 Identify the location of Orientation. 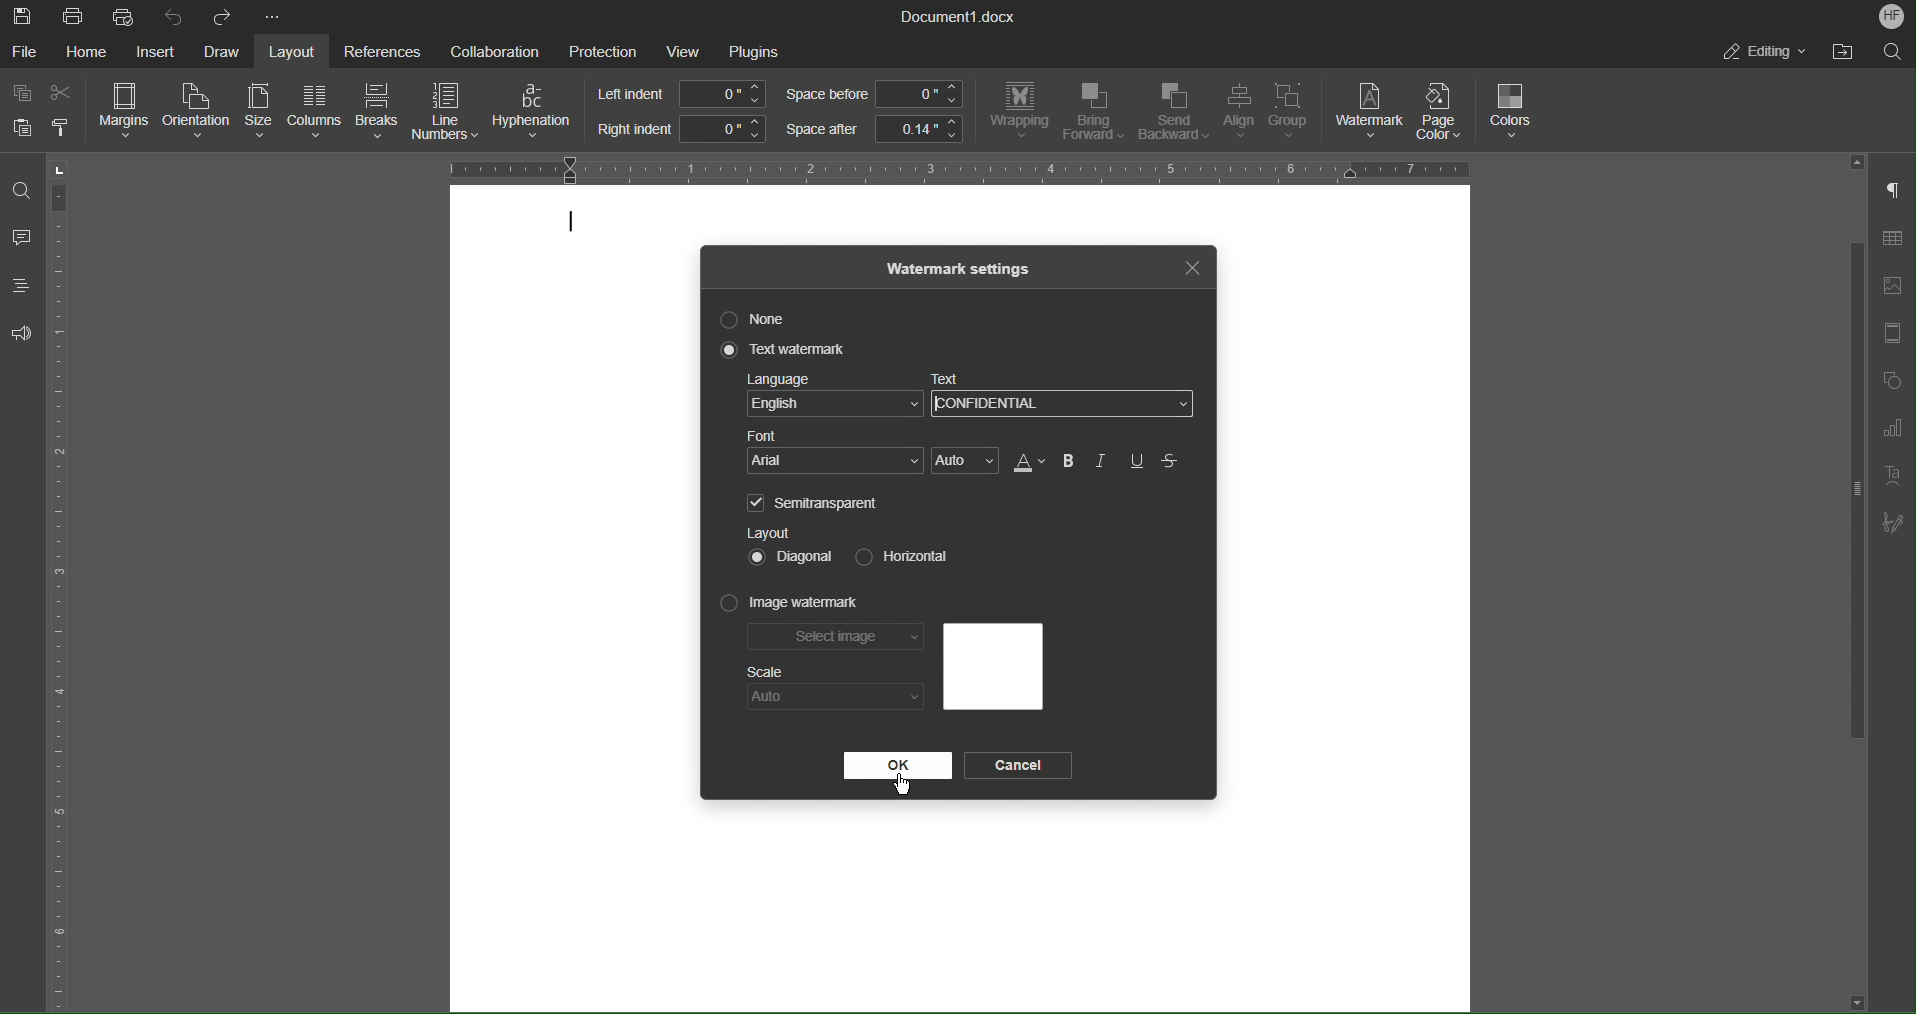
(198, 112).